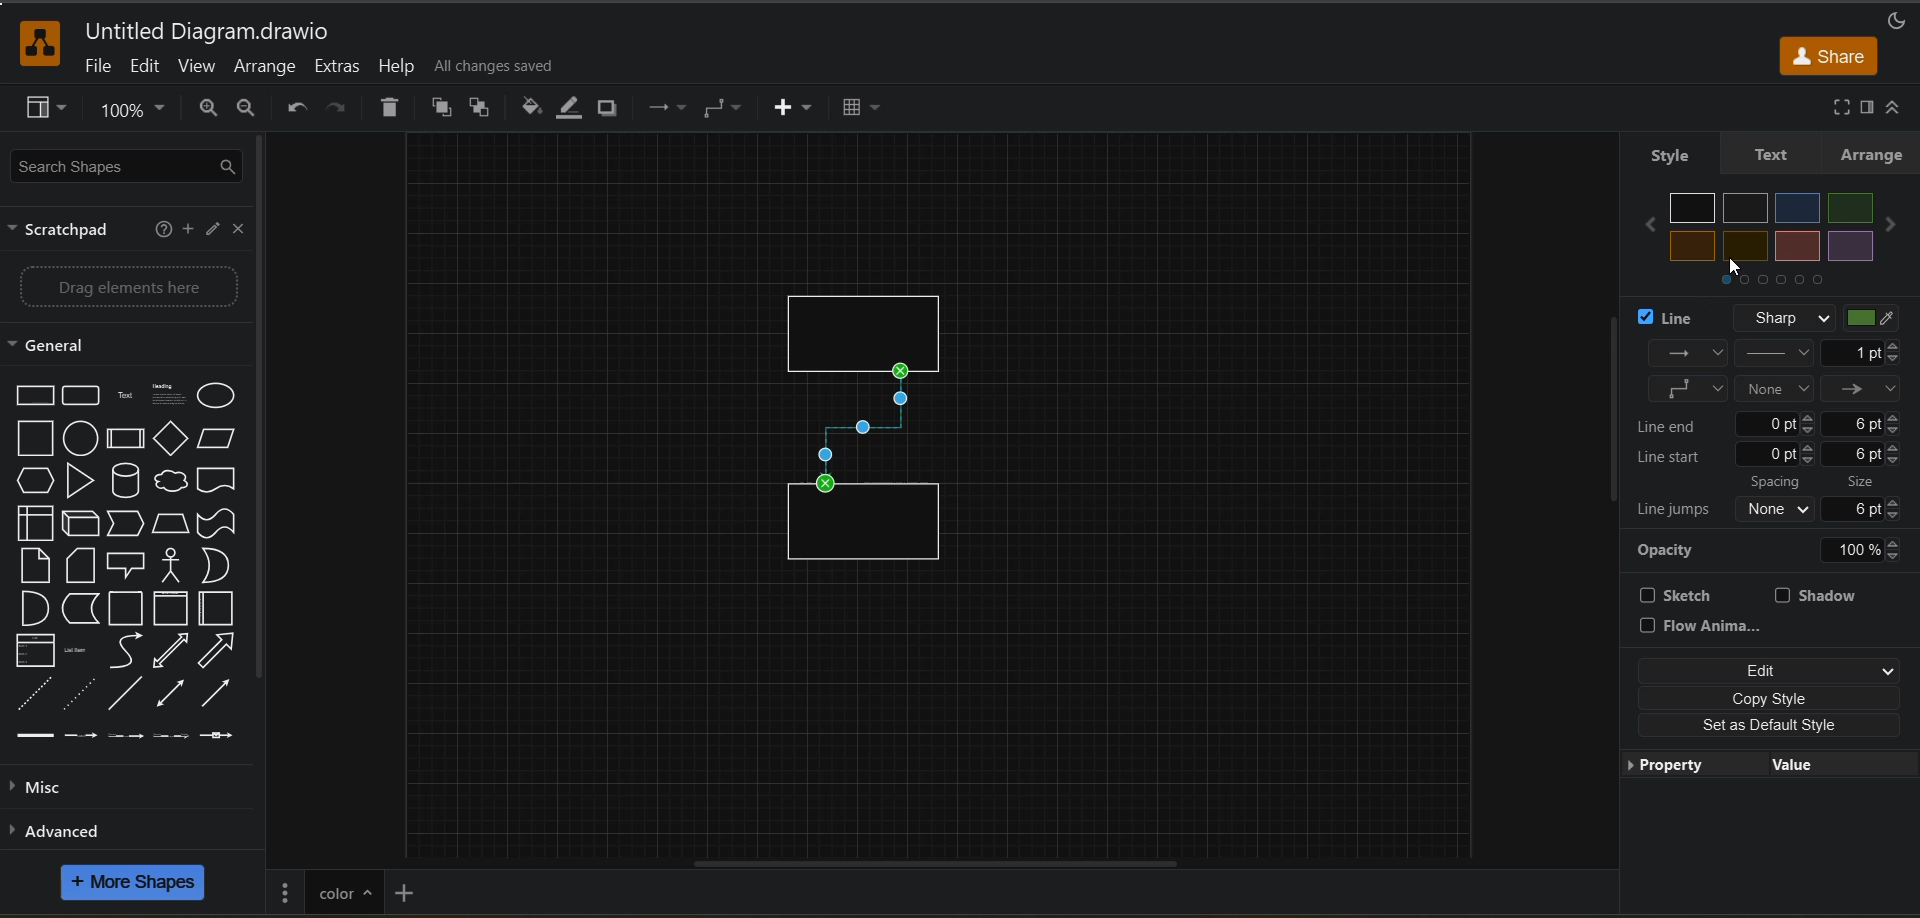  What do you see at coordinates (209, 110) in the screenshot?
I see `zoom in` at bounding box center [209, 110].